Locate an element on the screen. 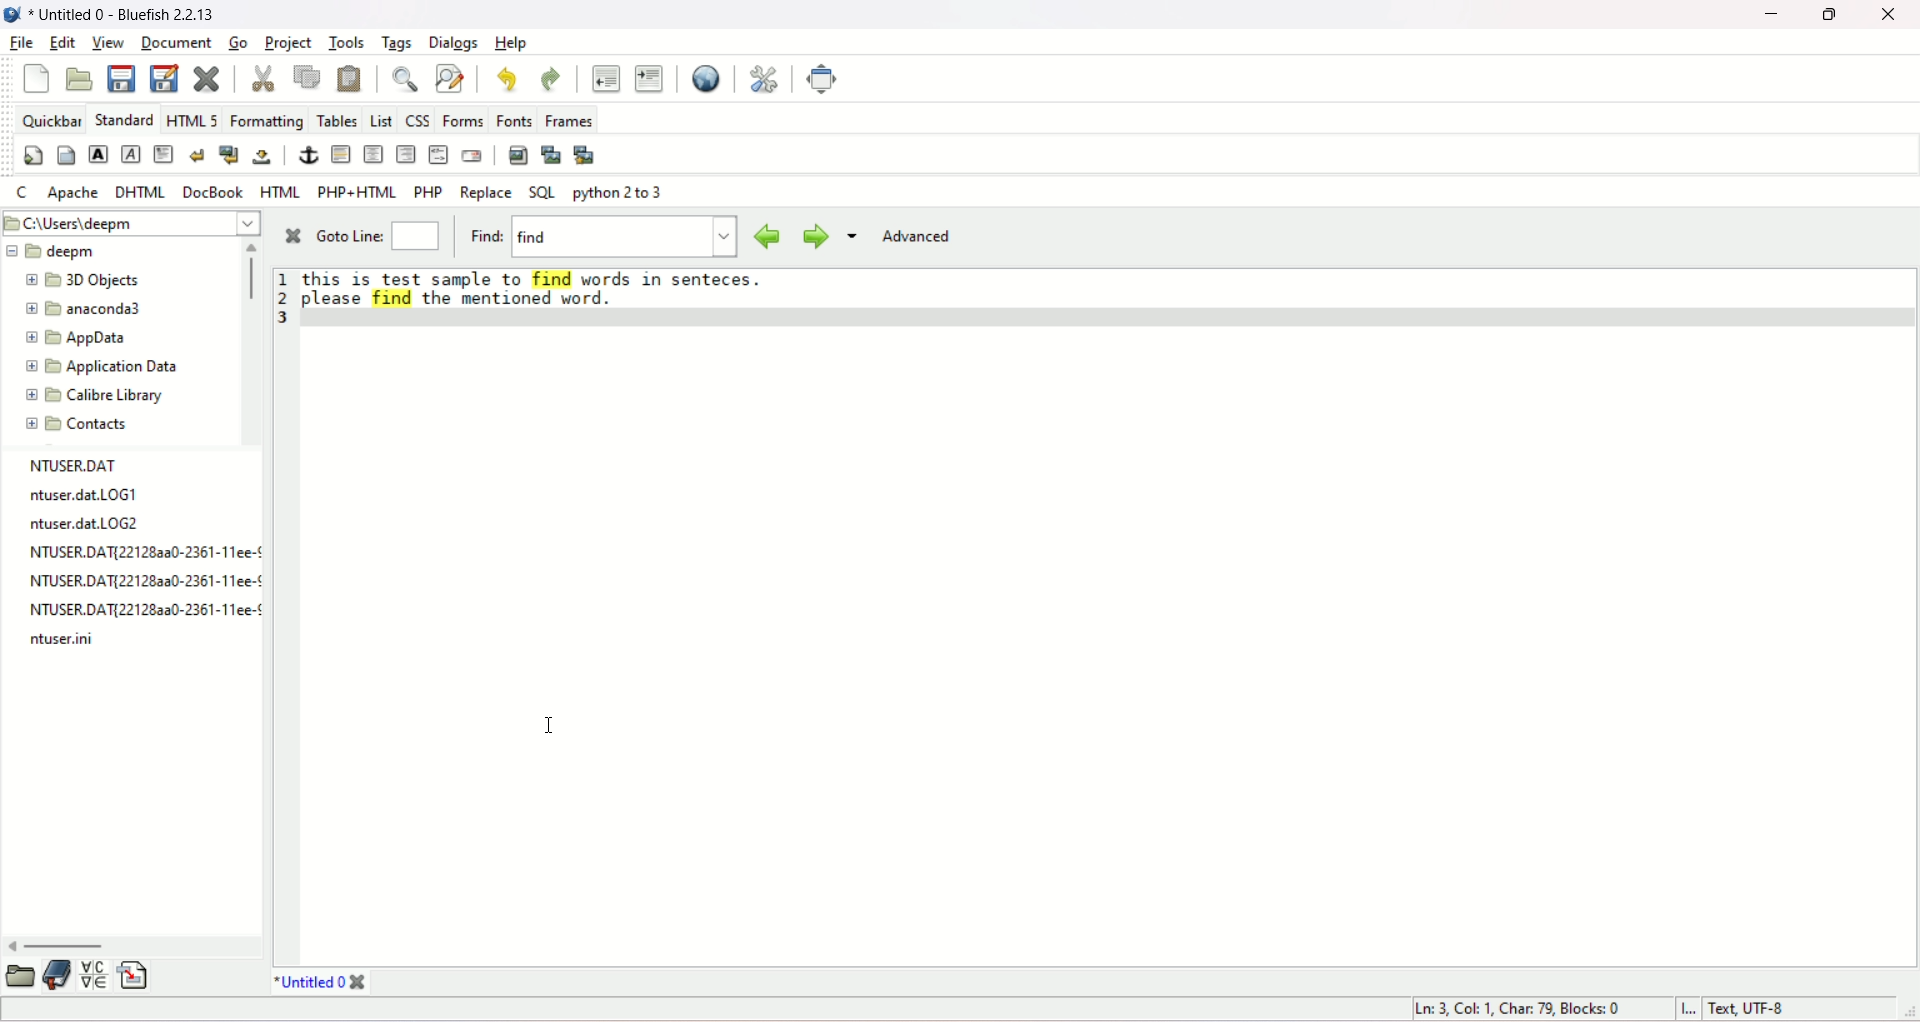 This screenshot has width=1920, height=1022. cursor is located at coordinates (549, 726).